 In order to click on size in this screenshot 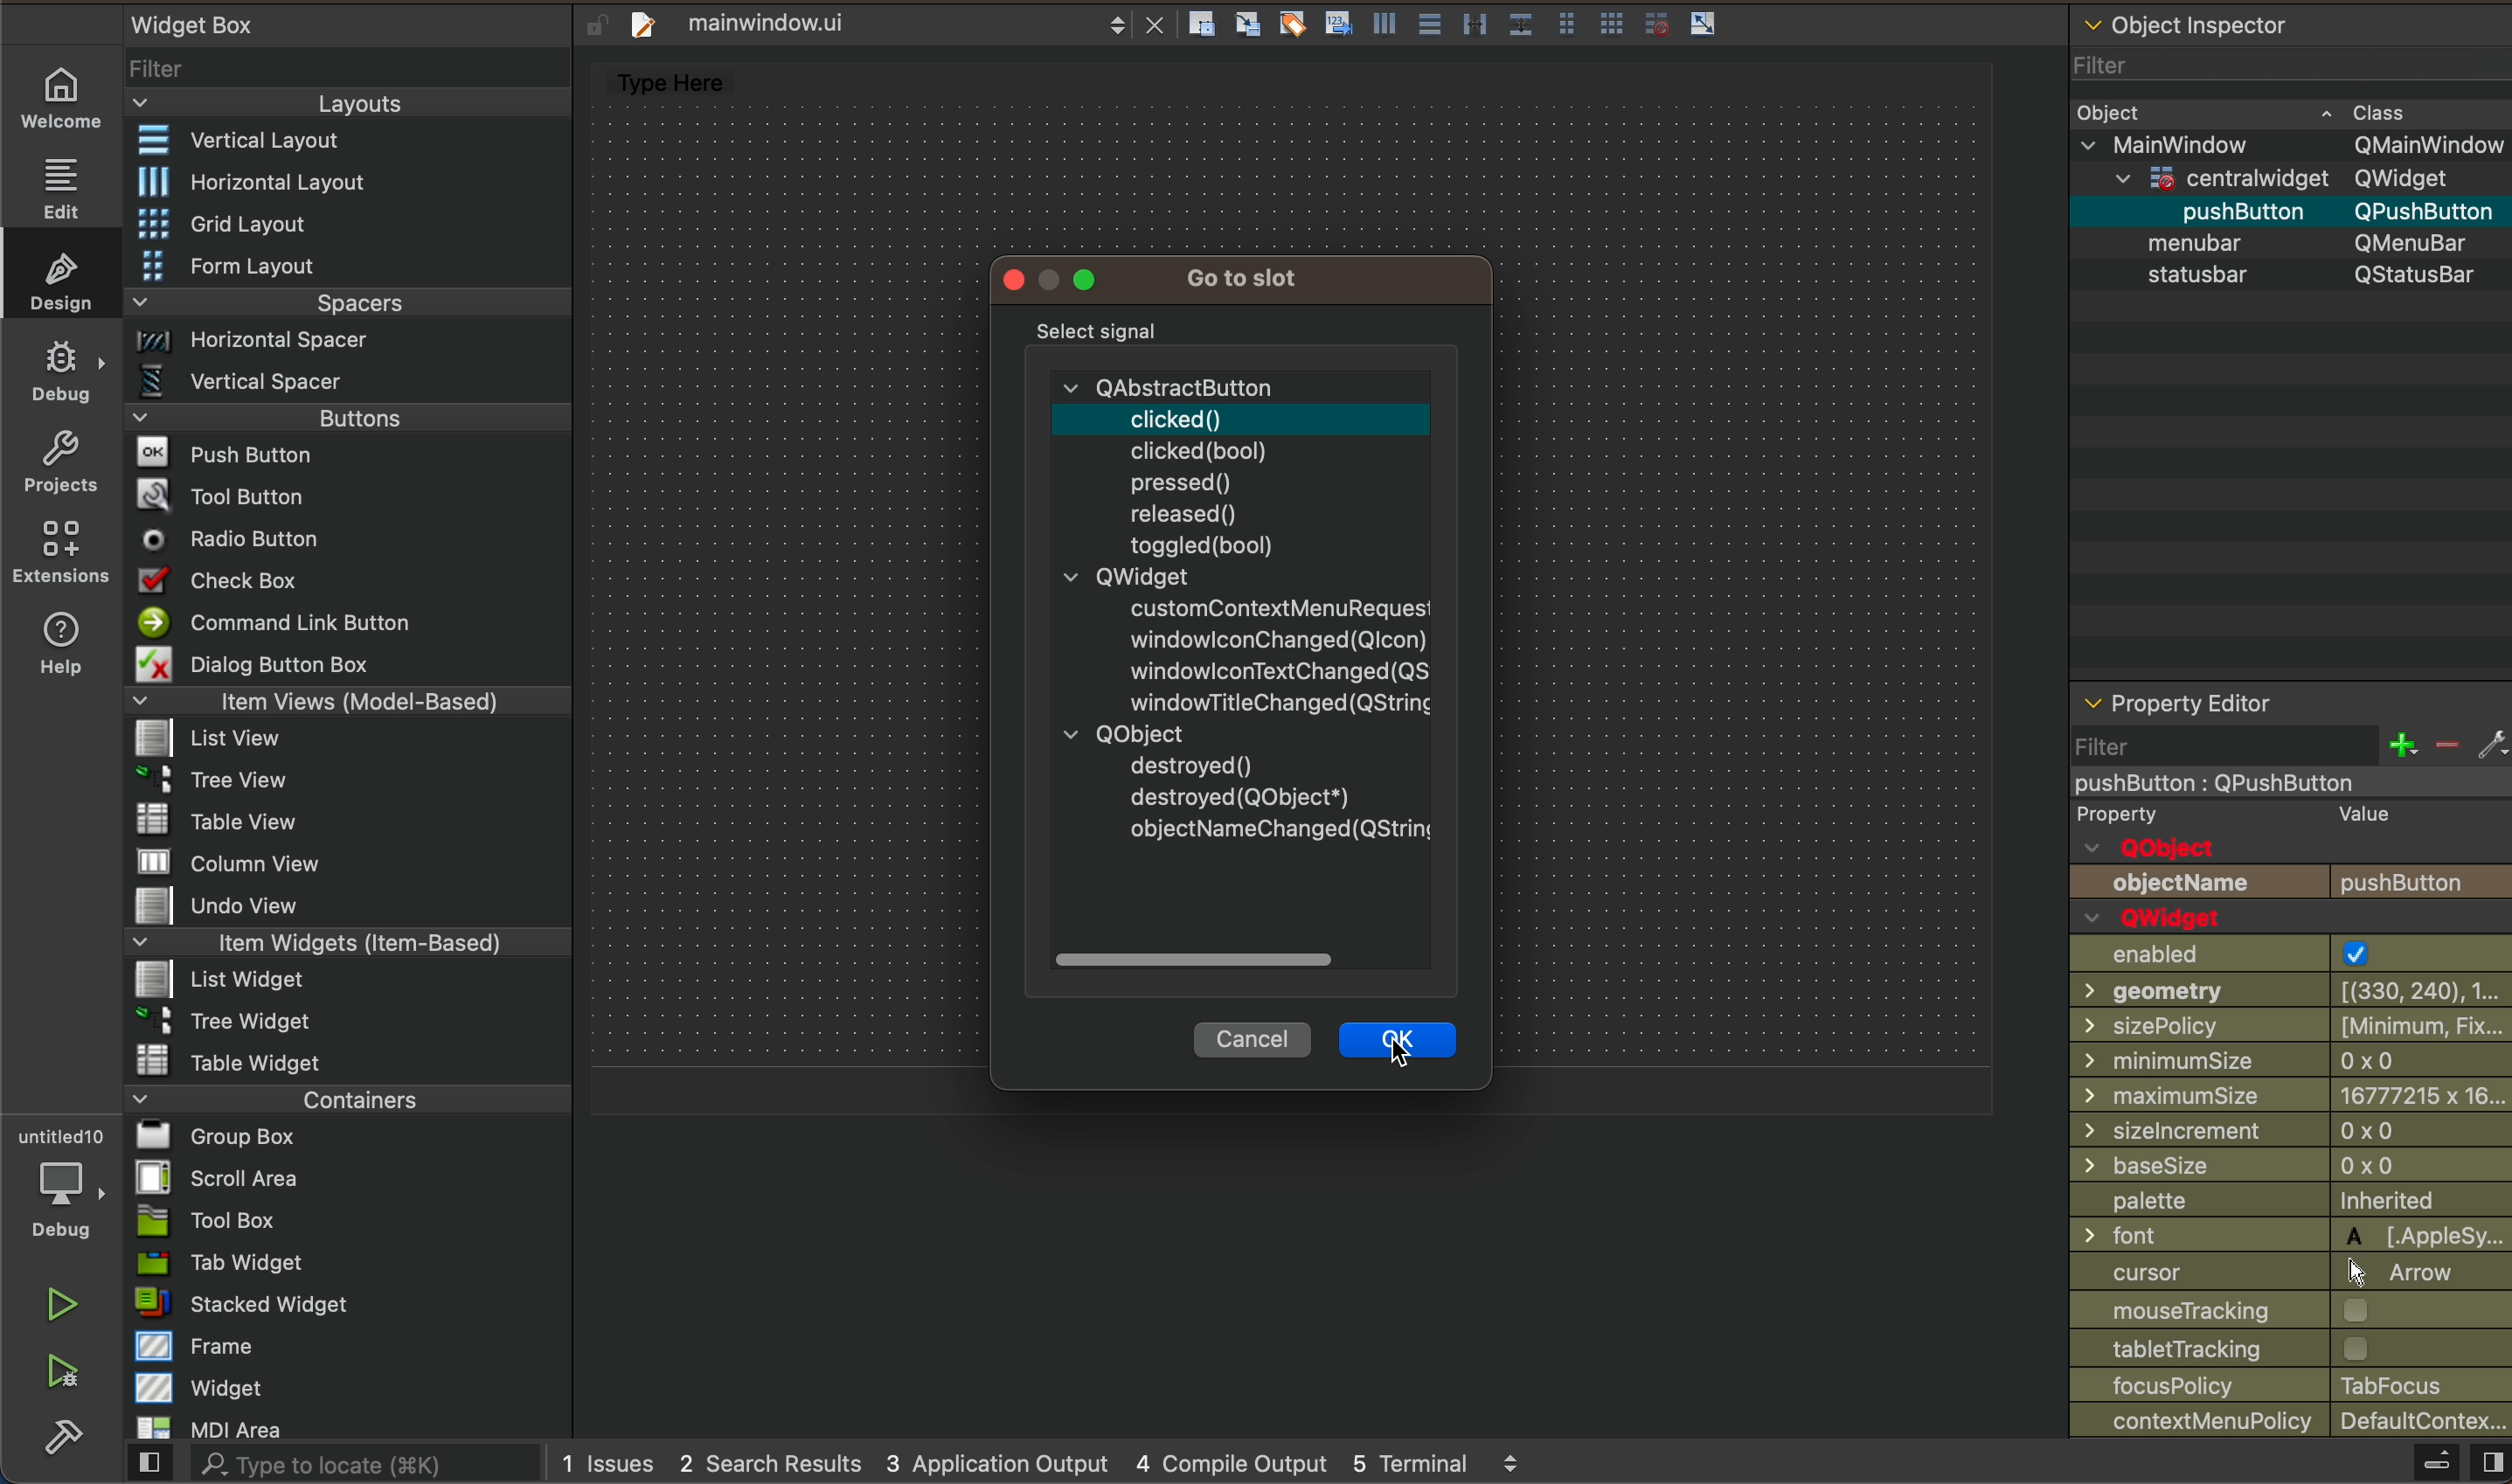, I will do `click(2292, 1130)`.